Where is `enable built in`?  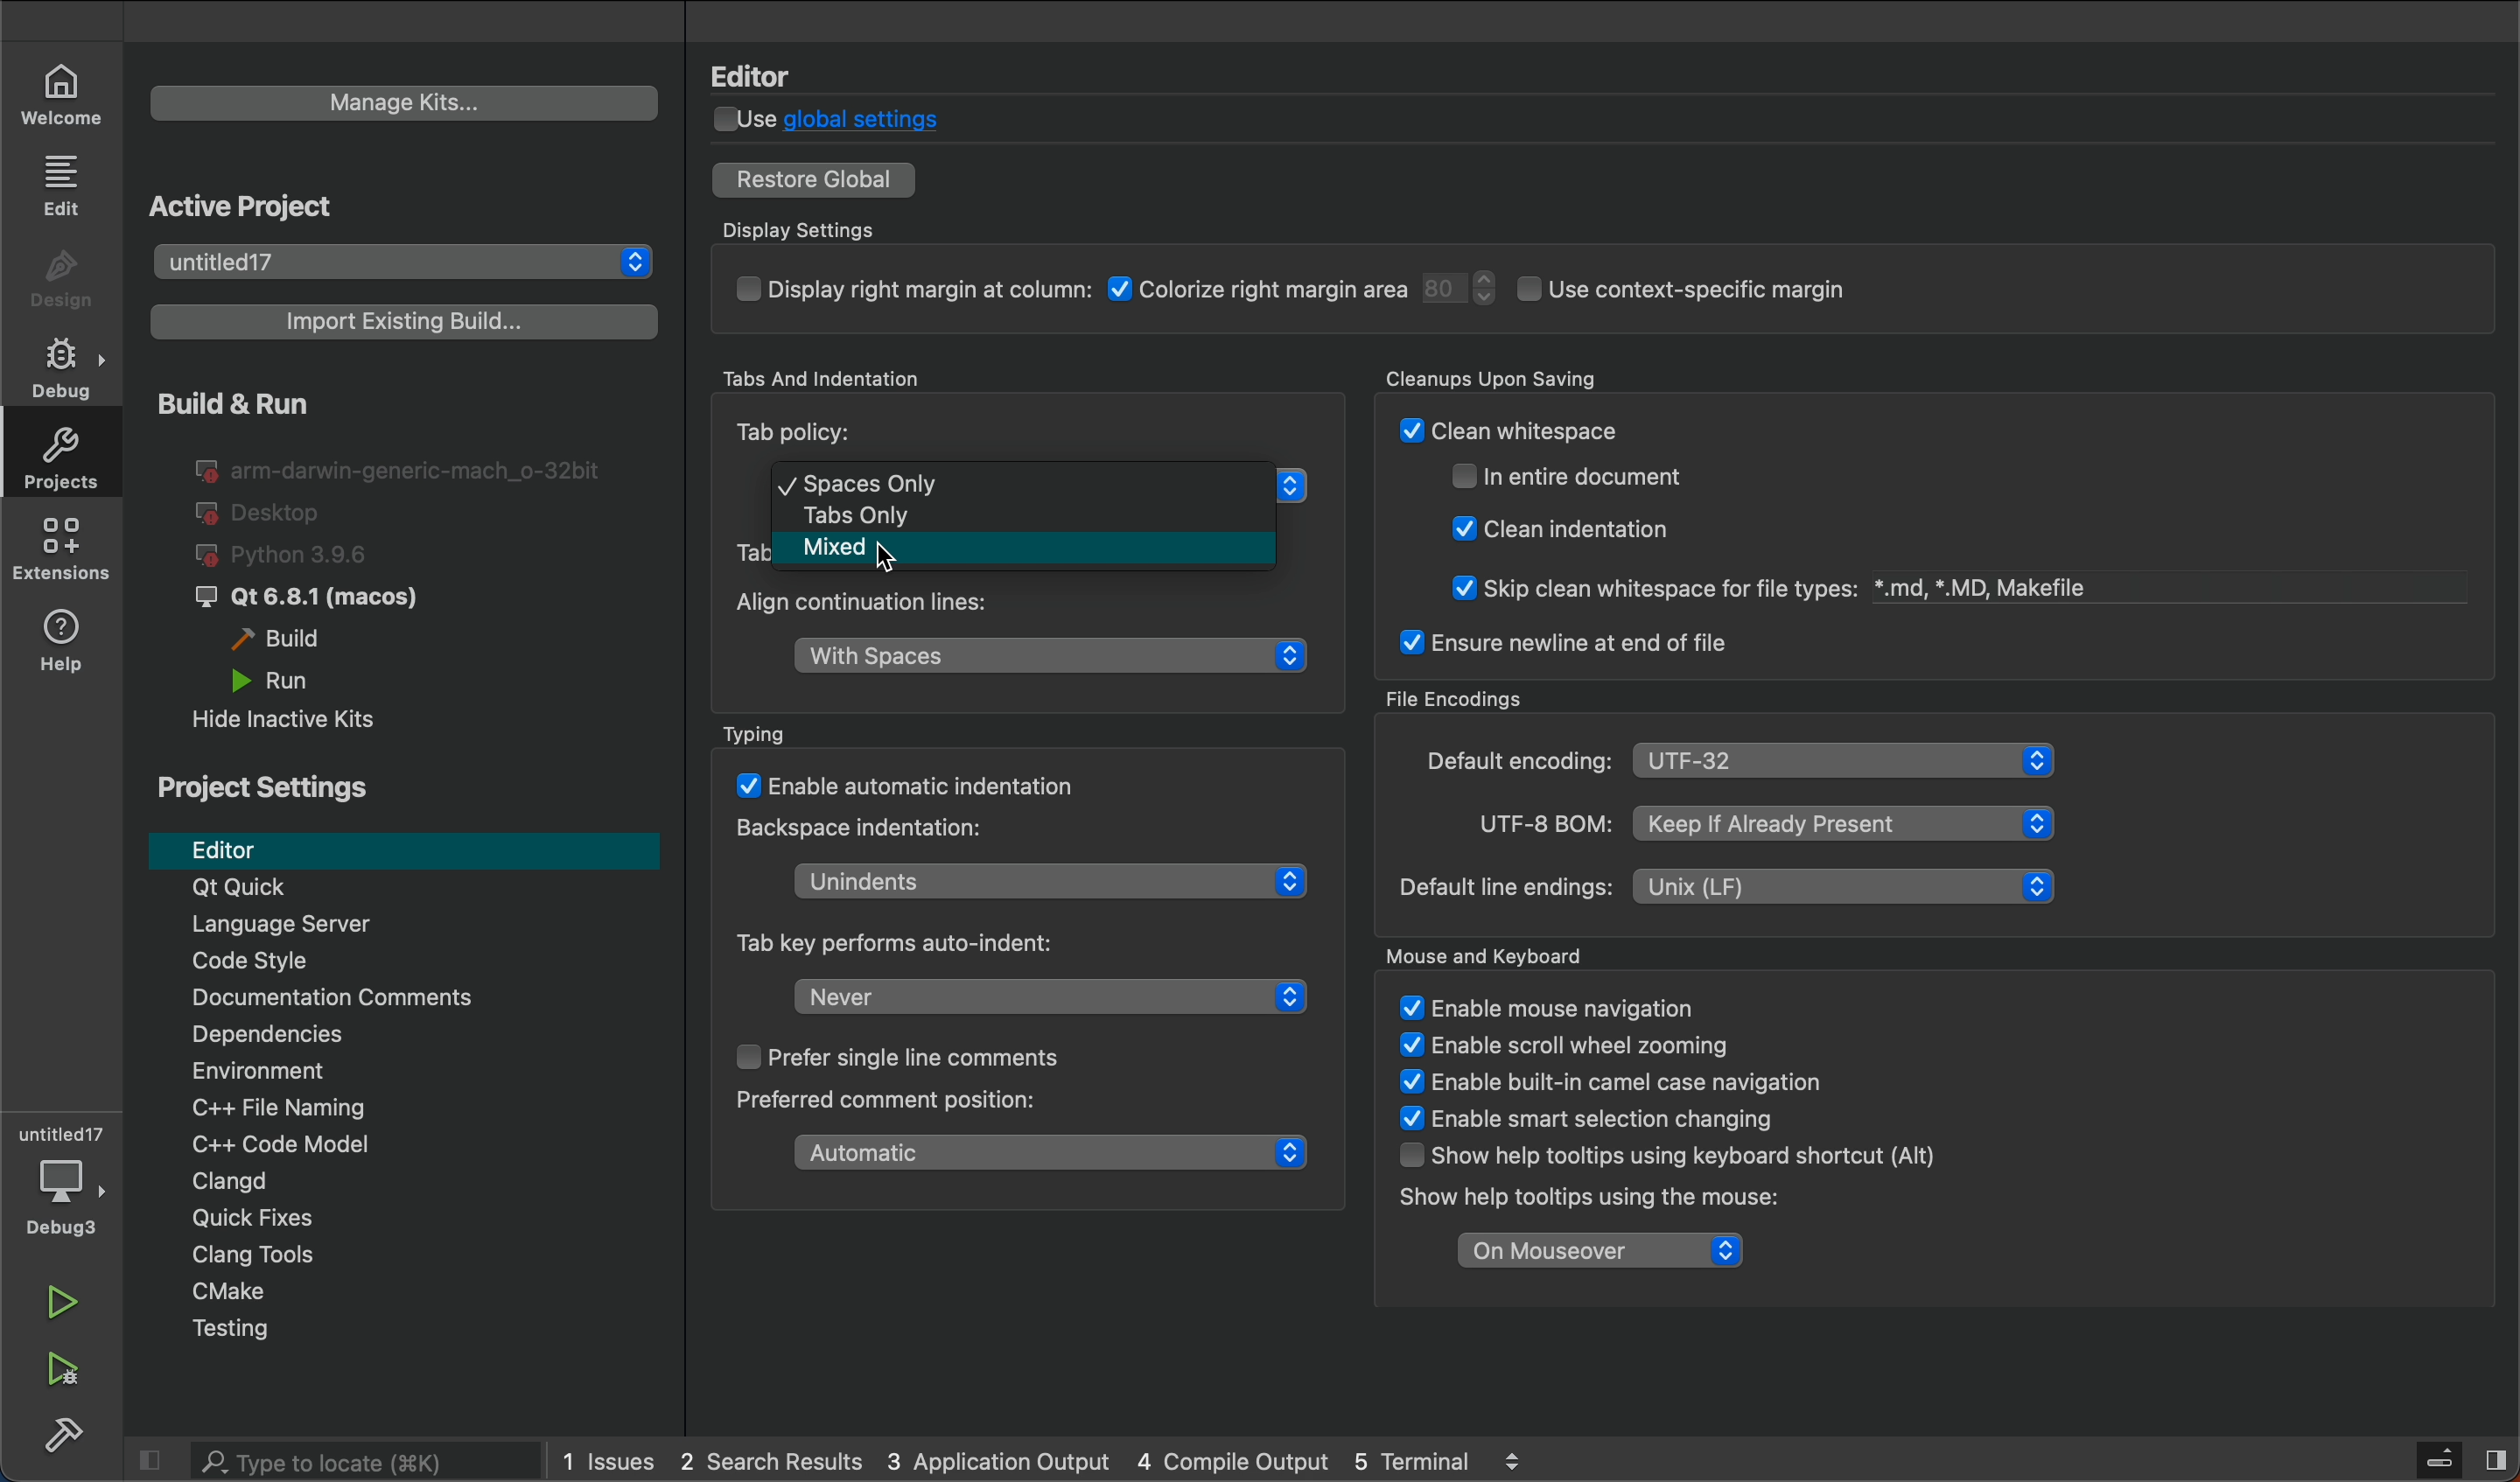
enable built in is located at coordinates (1596, 1082).